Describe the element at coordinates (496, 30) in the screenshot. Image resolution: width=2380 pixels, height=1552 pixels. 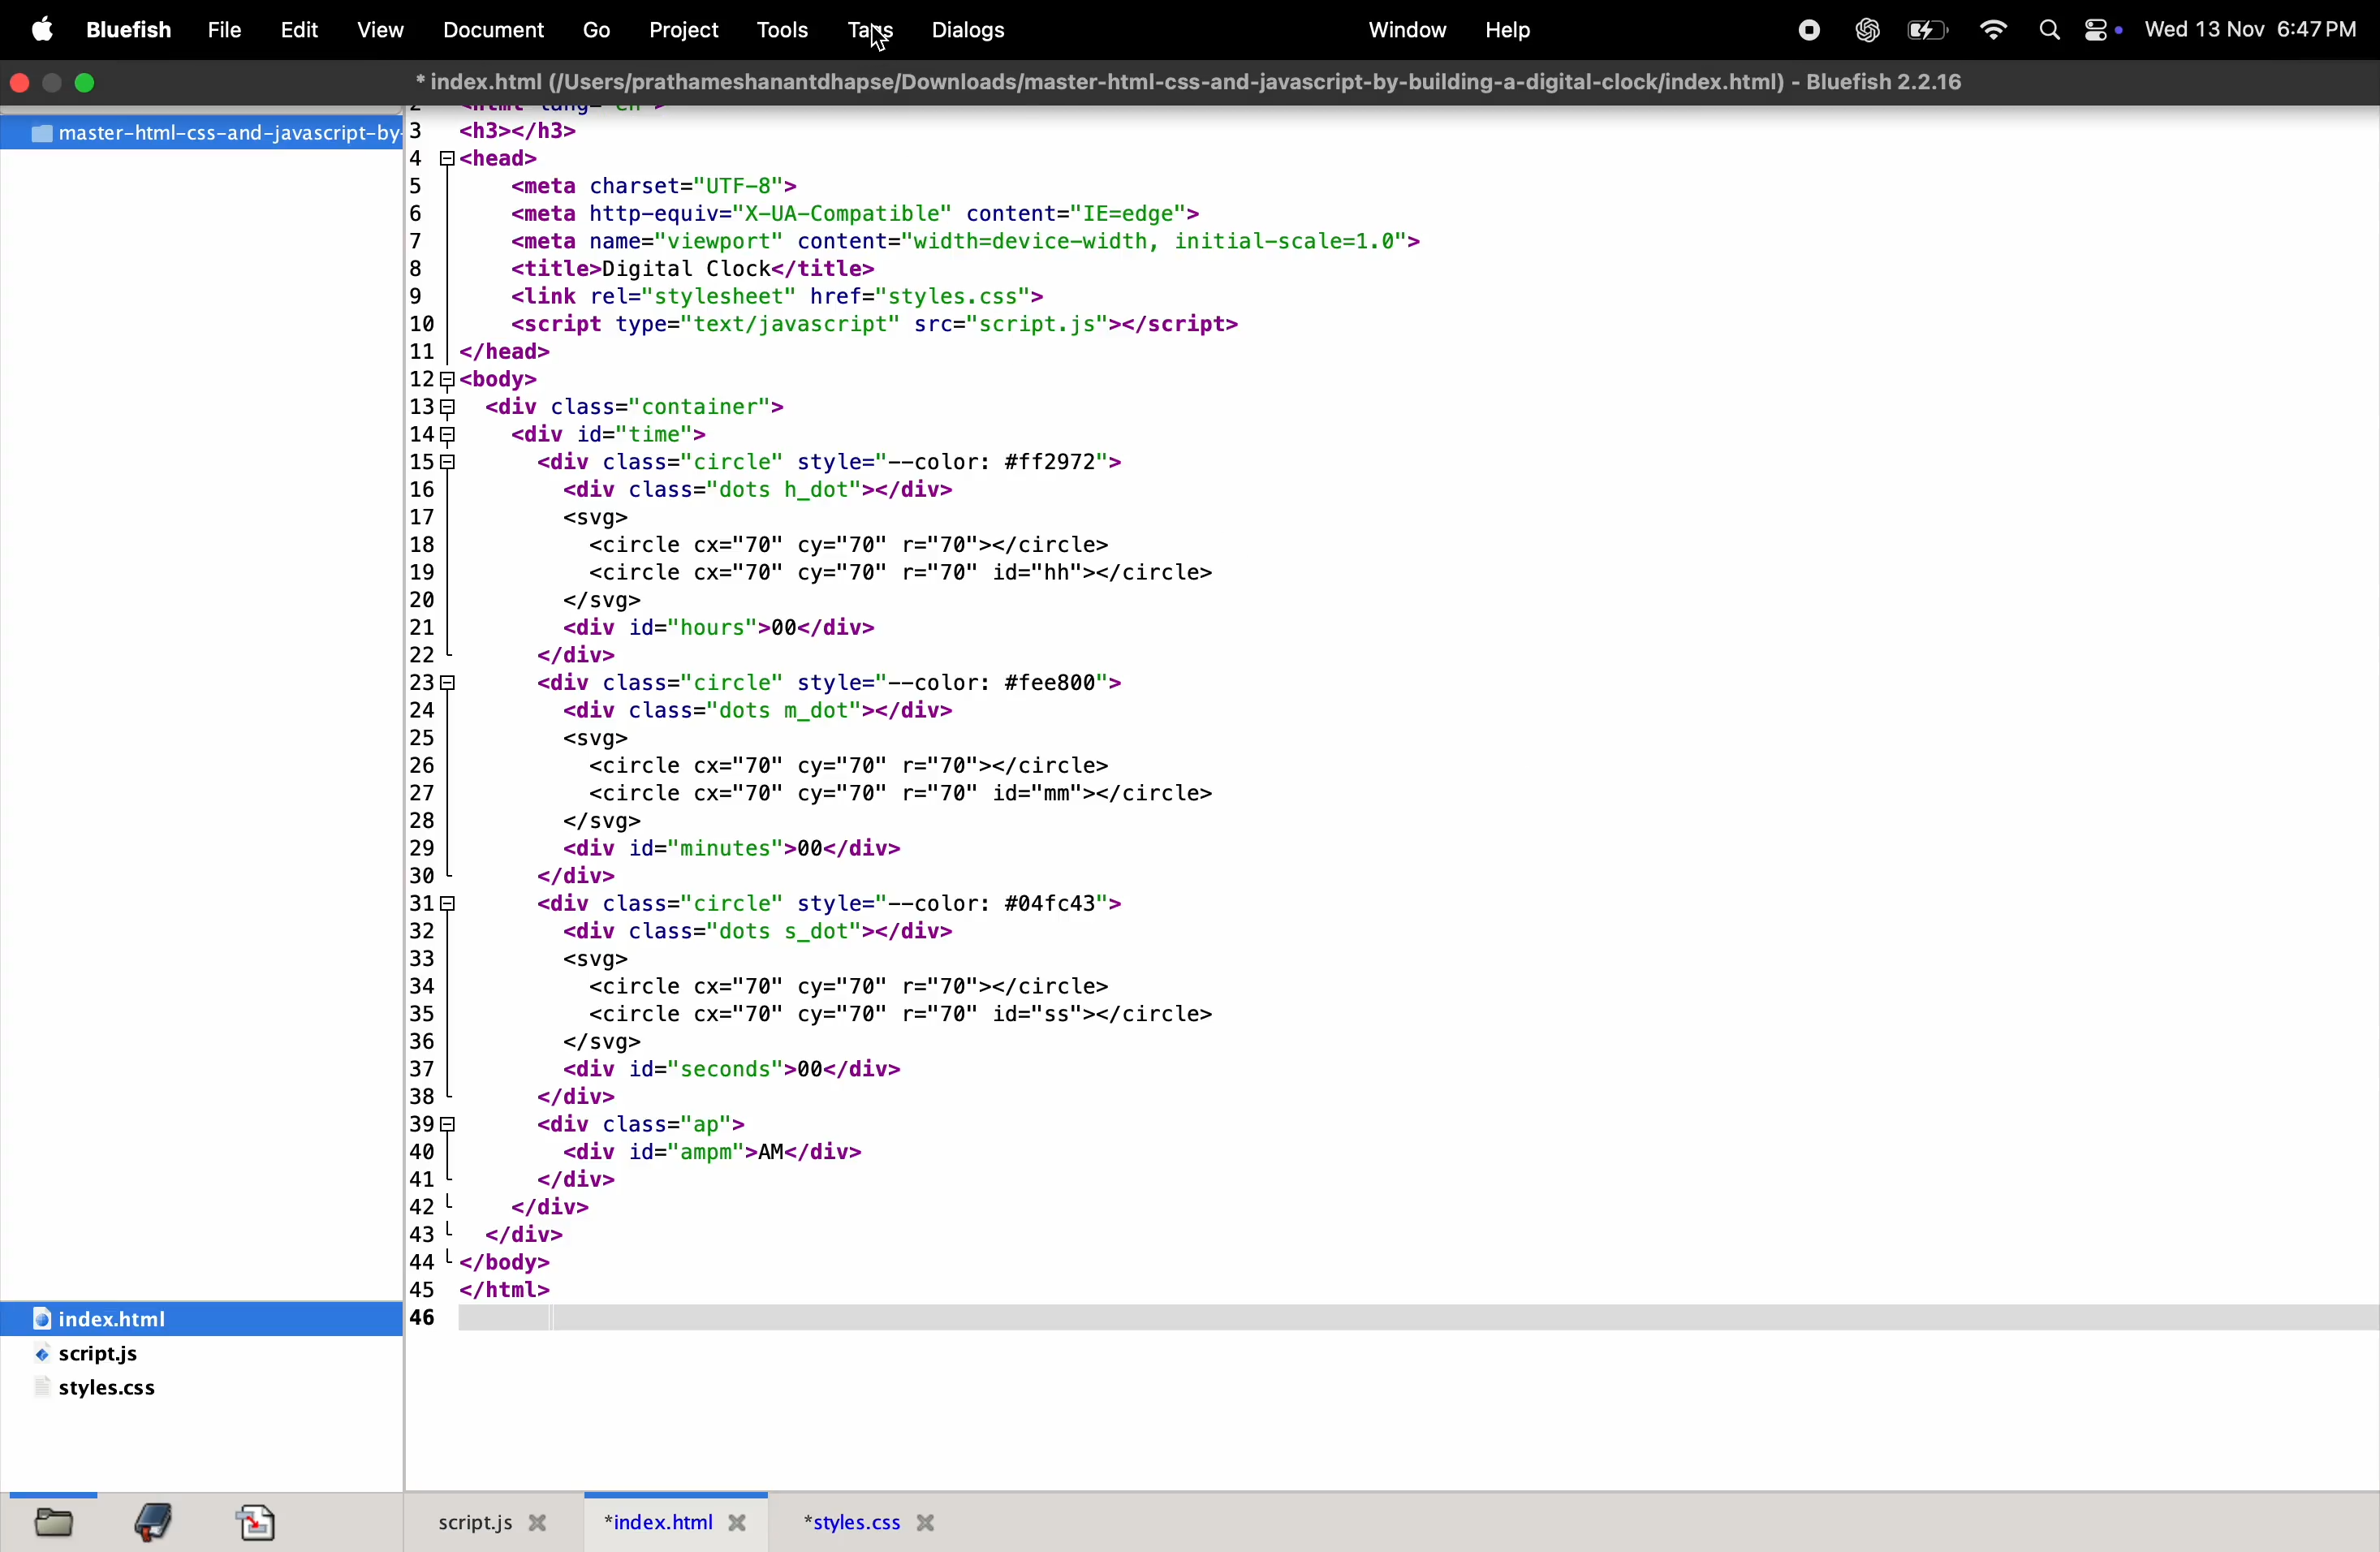
I see `Document` at that location.